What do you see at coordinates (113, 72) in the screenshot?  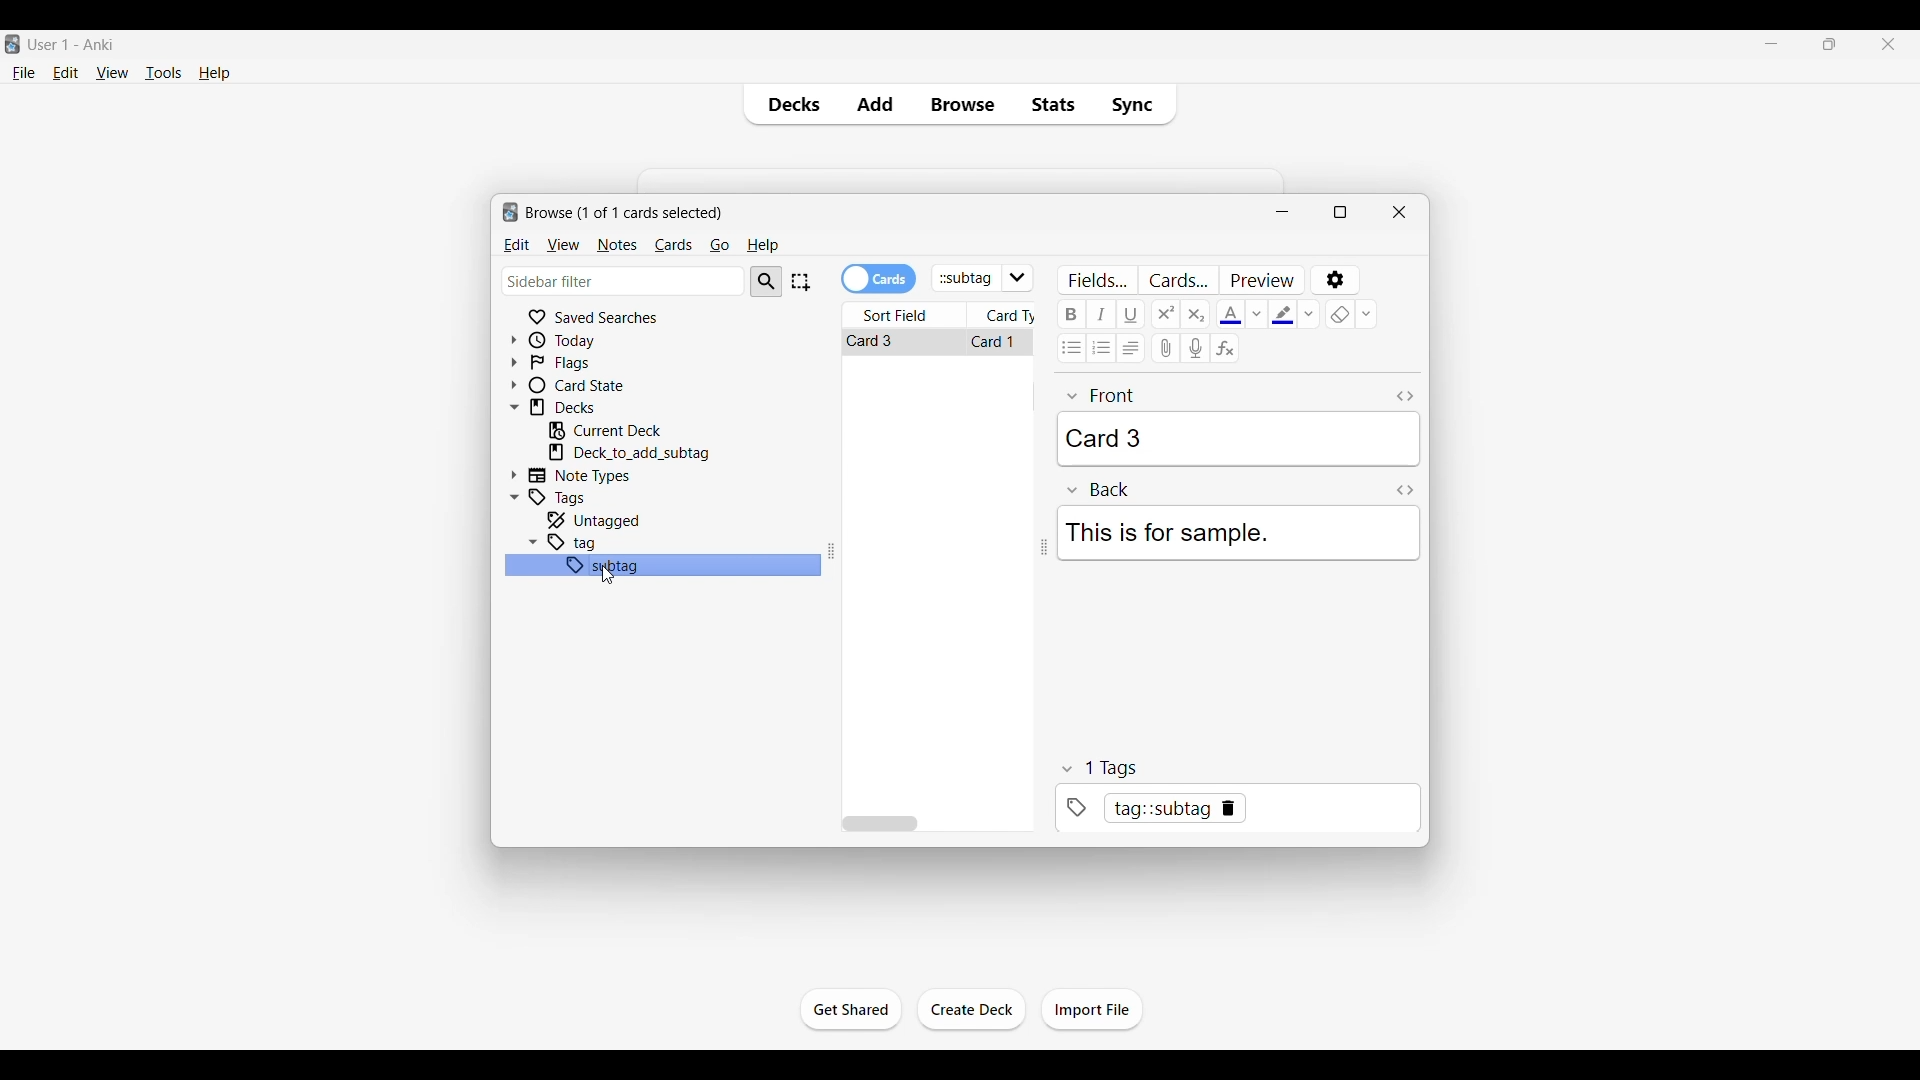 I see `View menu` at bounding box center [113, 72].